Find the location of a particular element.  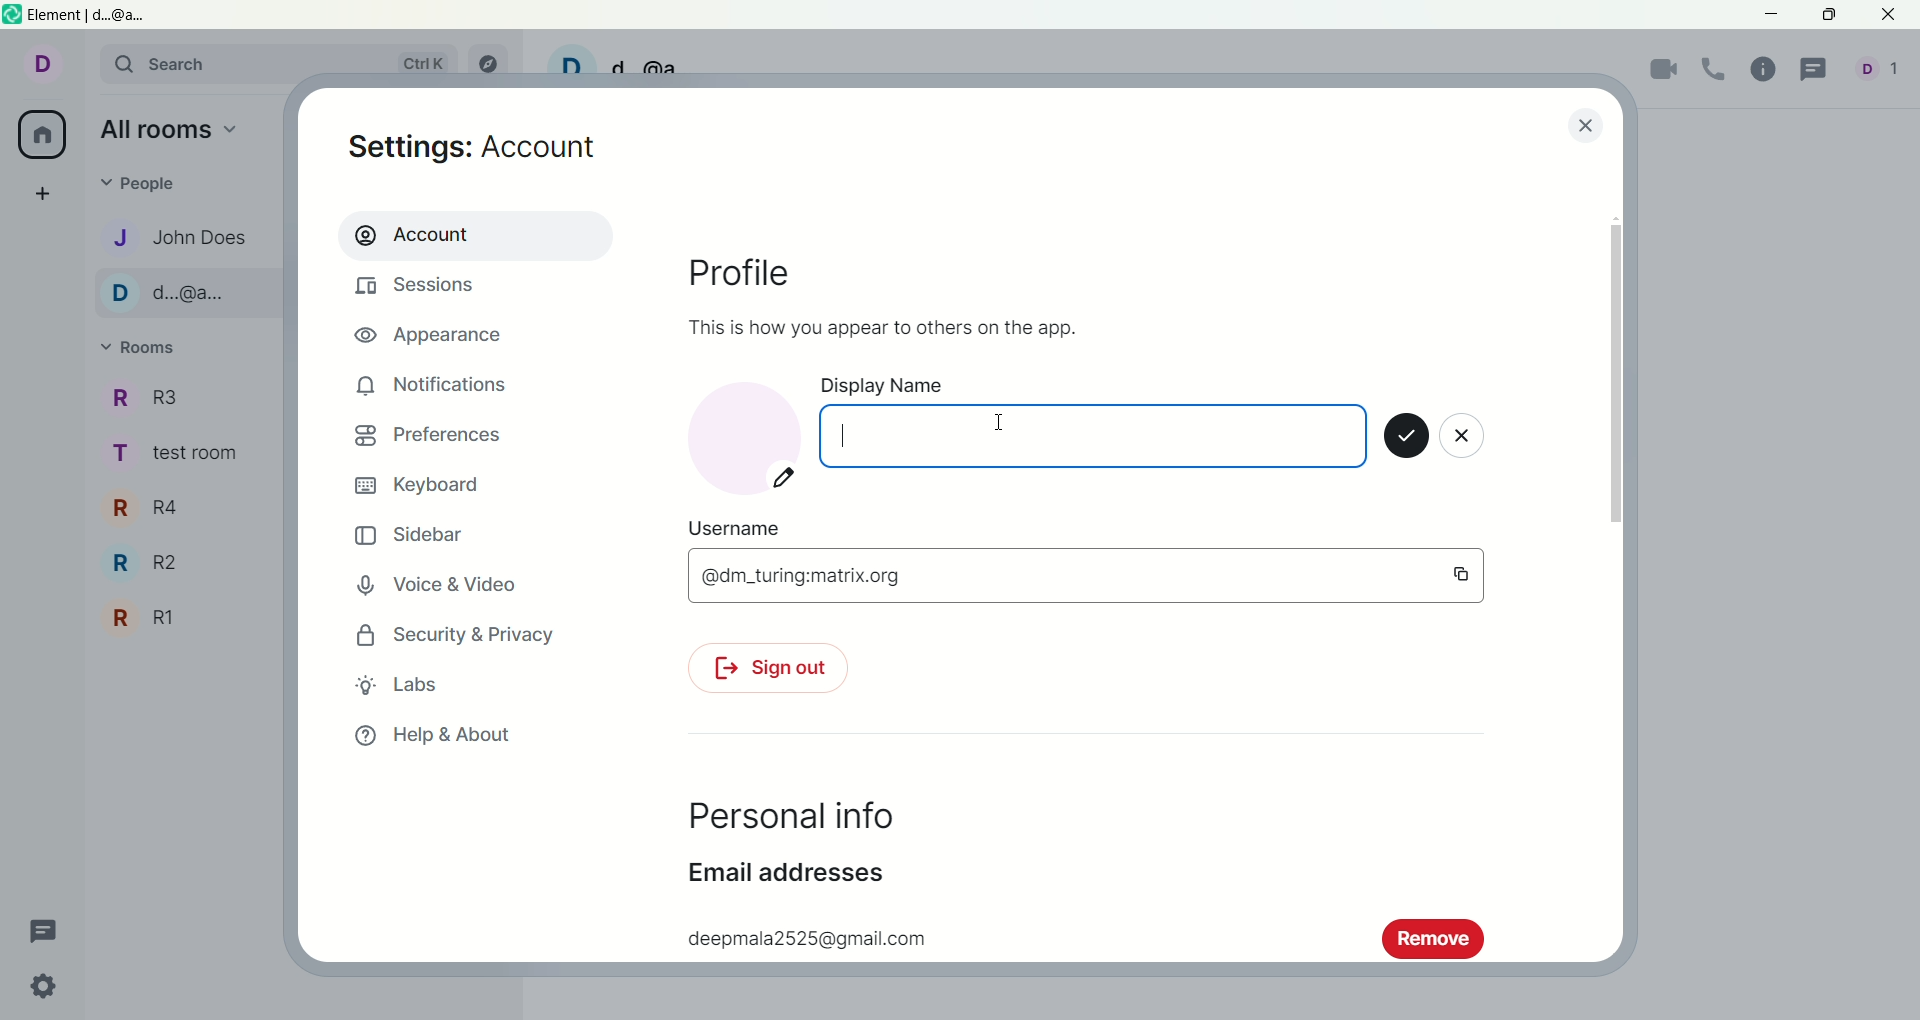

D..@a.. is located at coordinates (178, 295).